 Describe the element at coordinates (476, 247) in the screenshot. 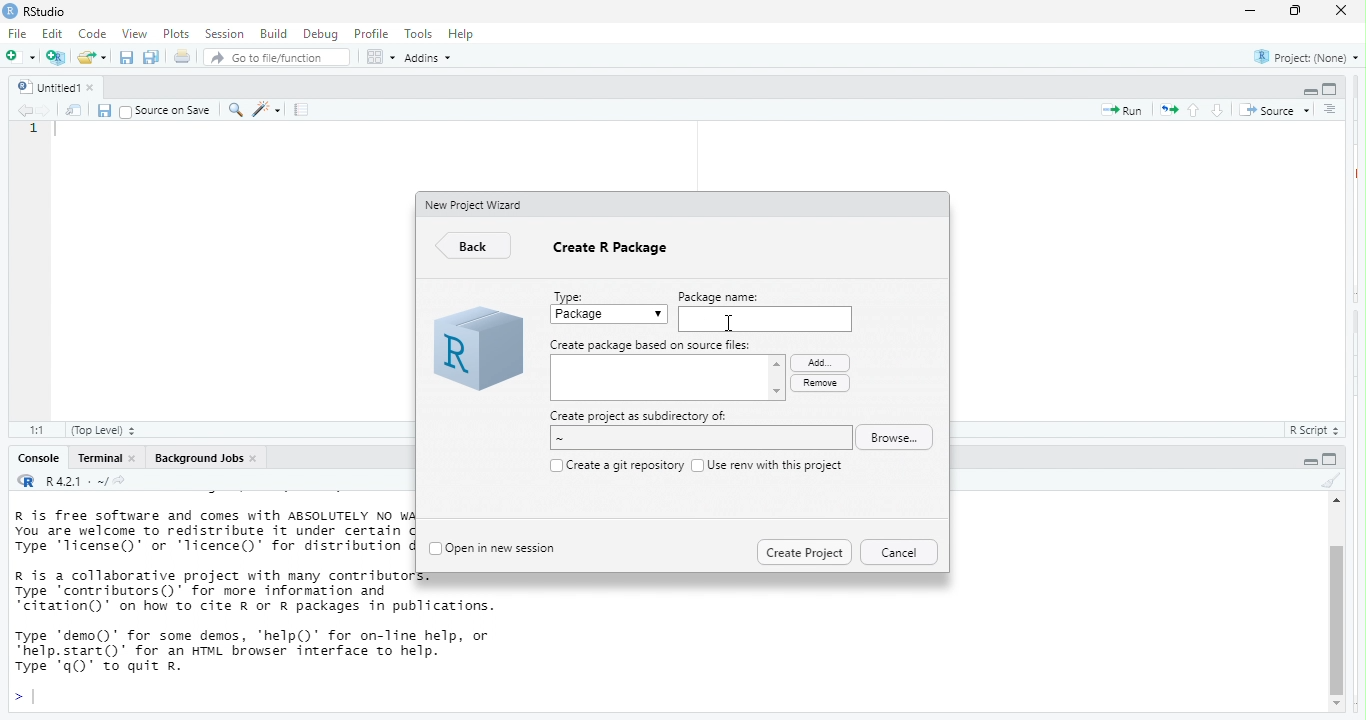

I see `Back` at that location.